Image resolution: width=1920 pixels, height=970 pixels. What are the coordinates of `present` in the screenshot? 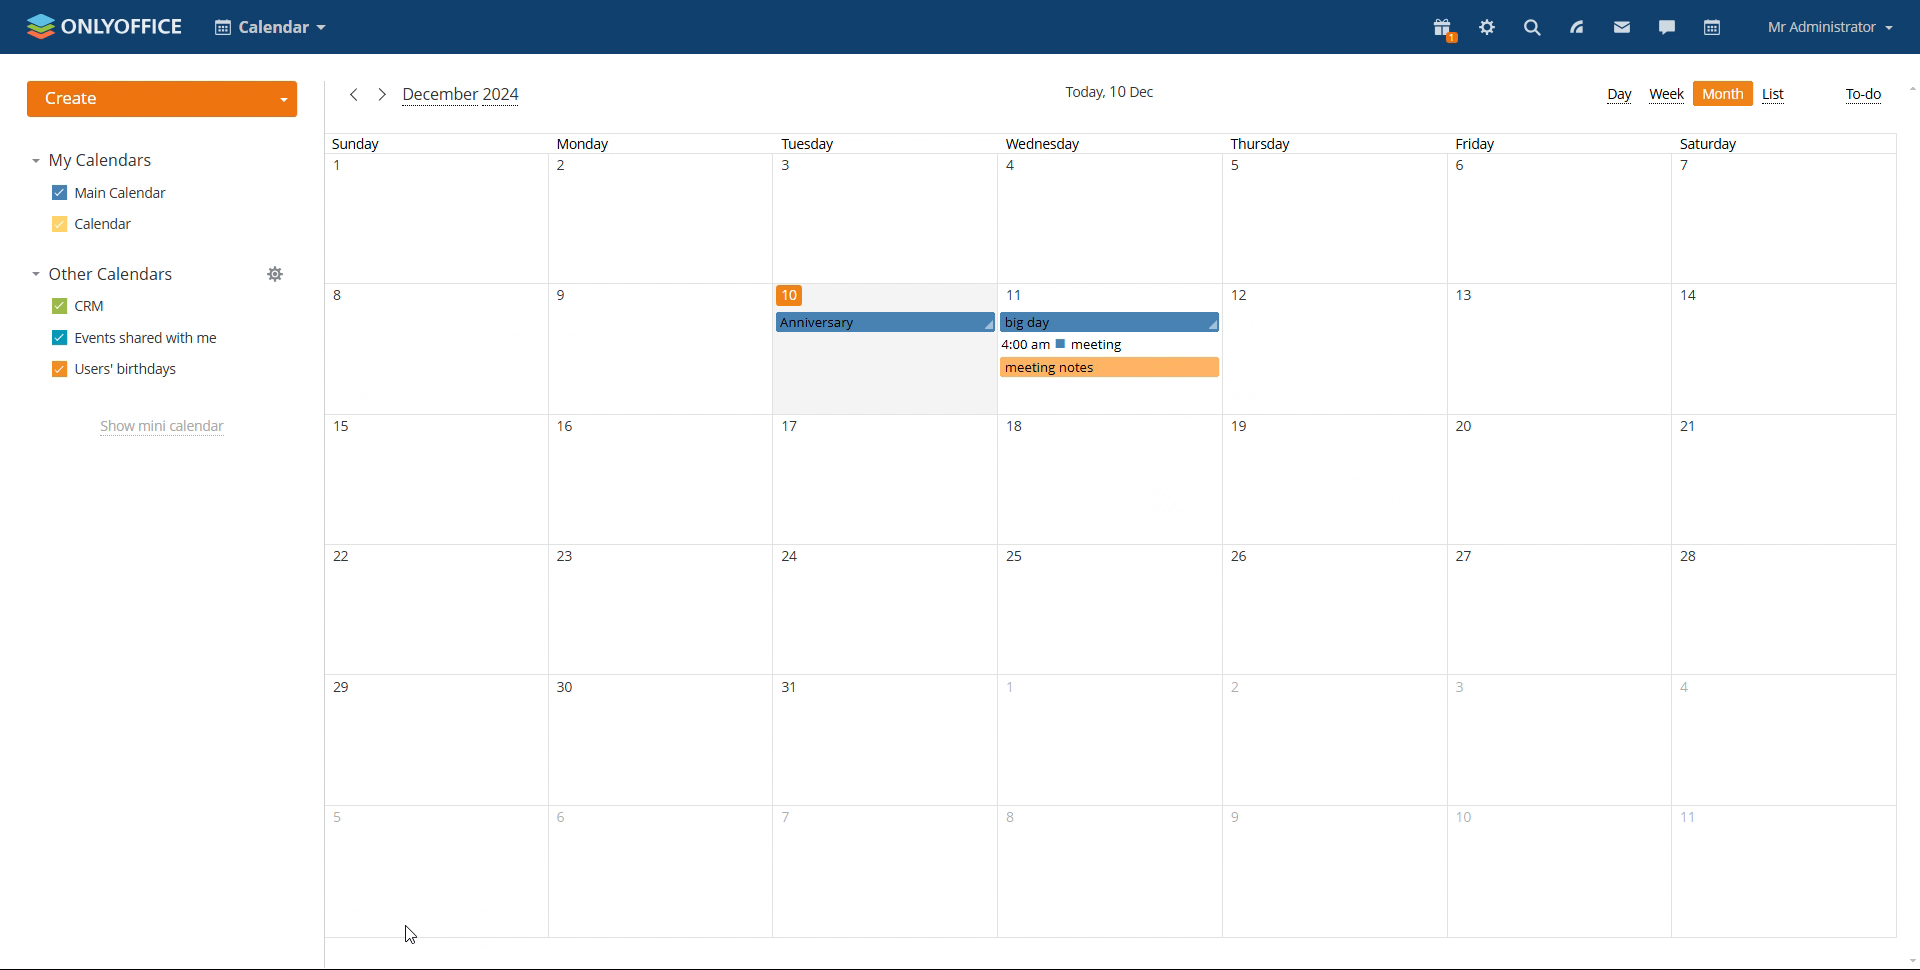 It's located at (1442, 30).